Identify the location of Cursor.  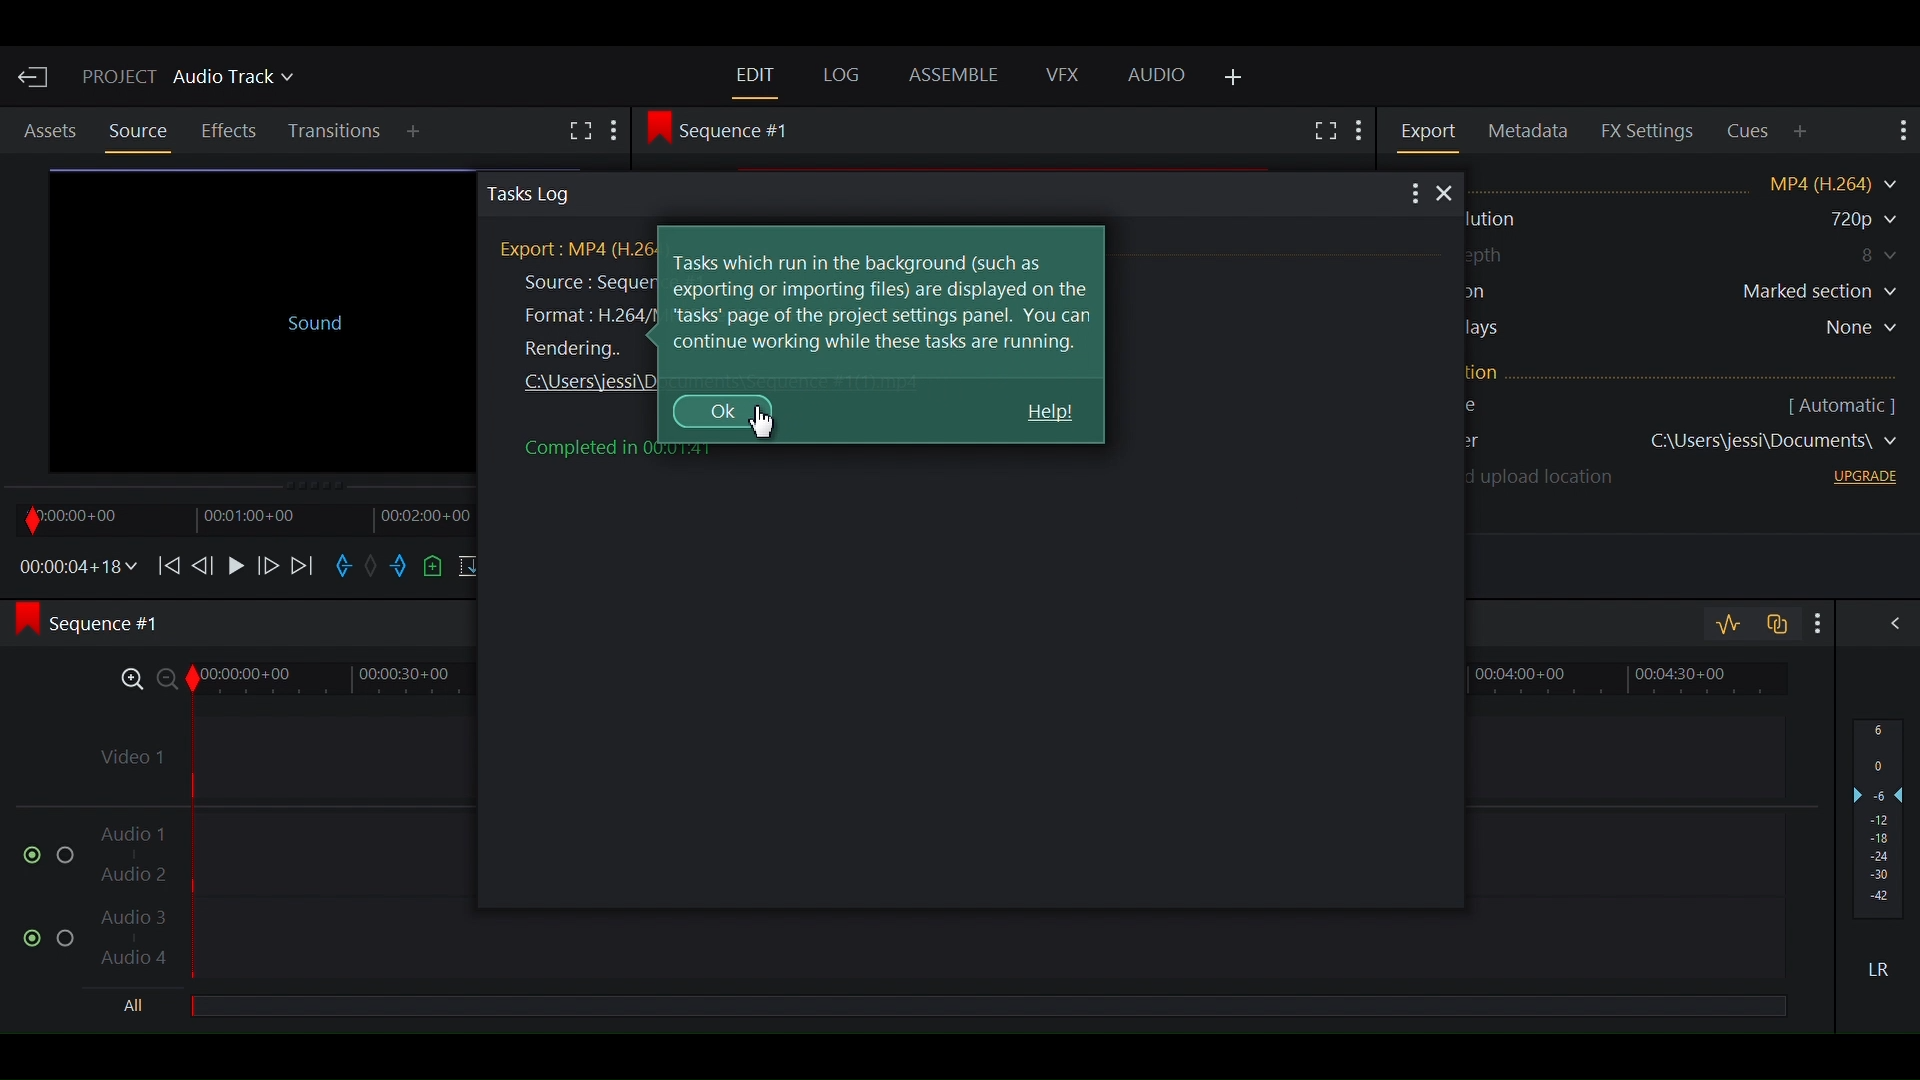
(770, 421).